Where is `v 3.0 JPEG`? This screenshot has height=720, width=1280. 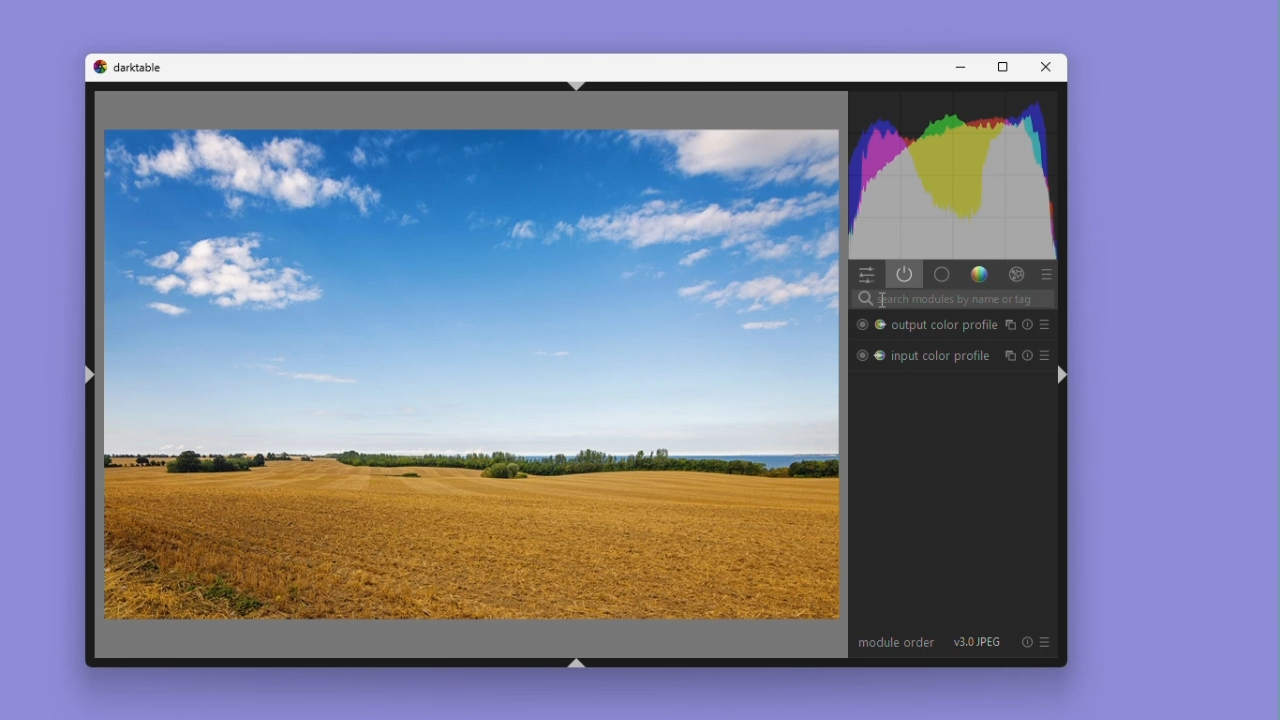
v 3.0 JPEG is located at coordinates (976, 642).